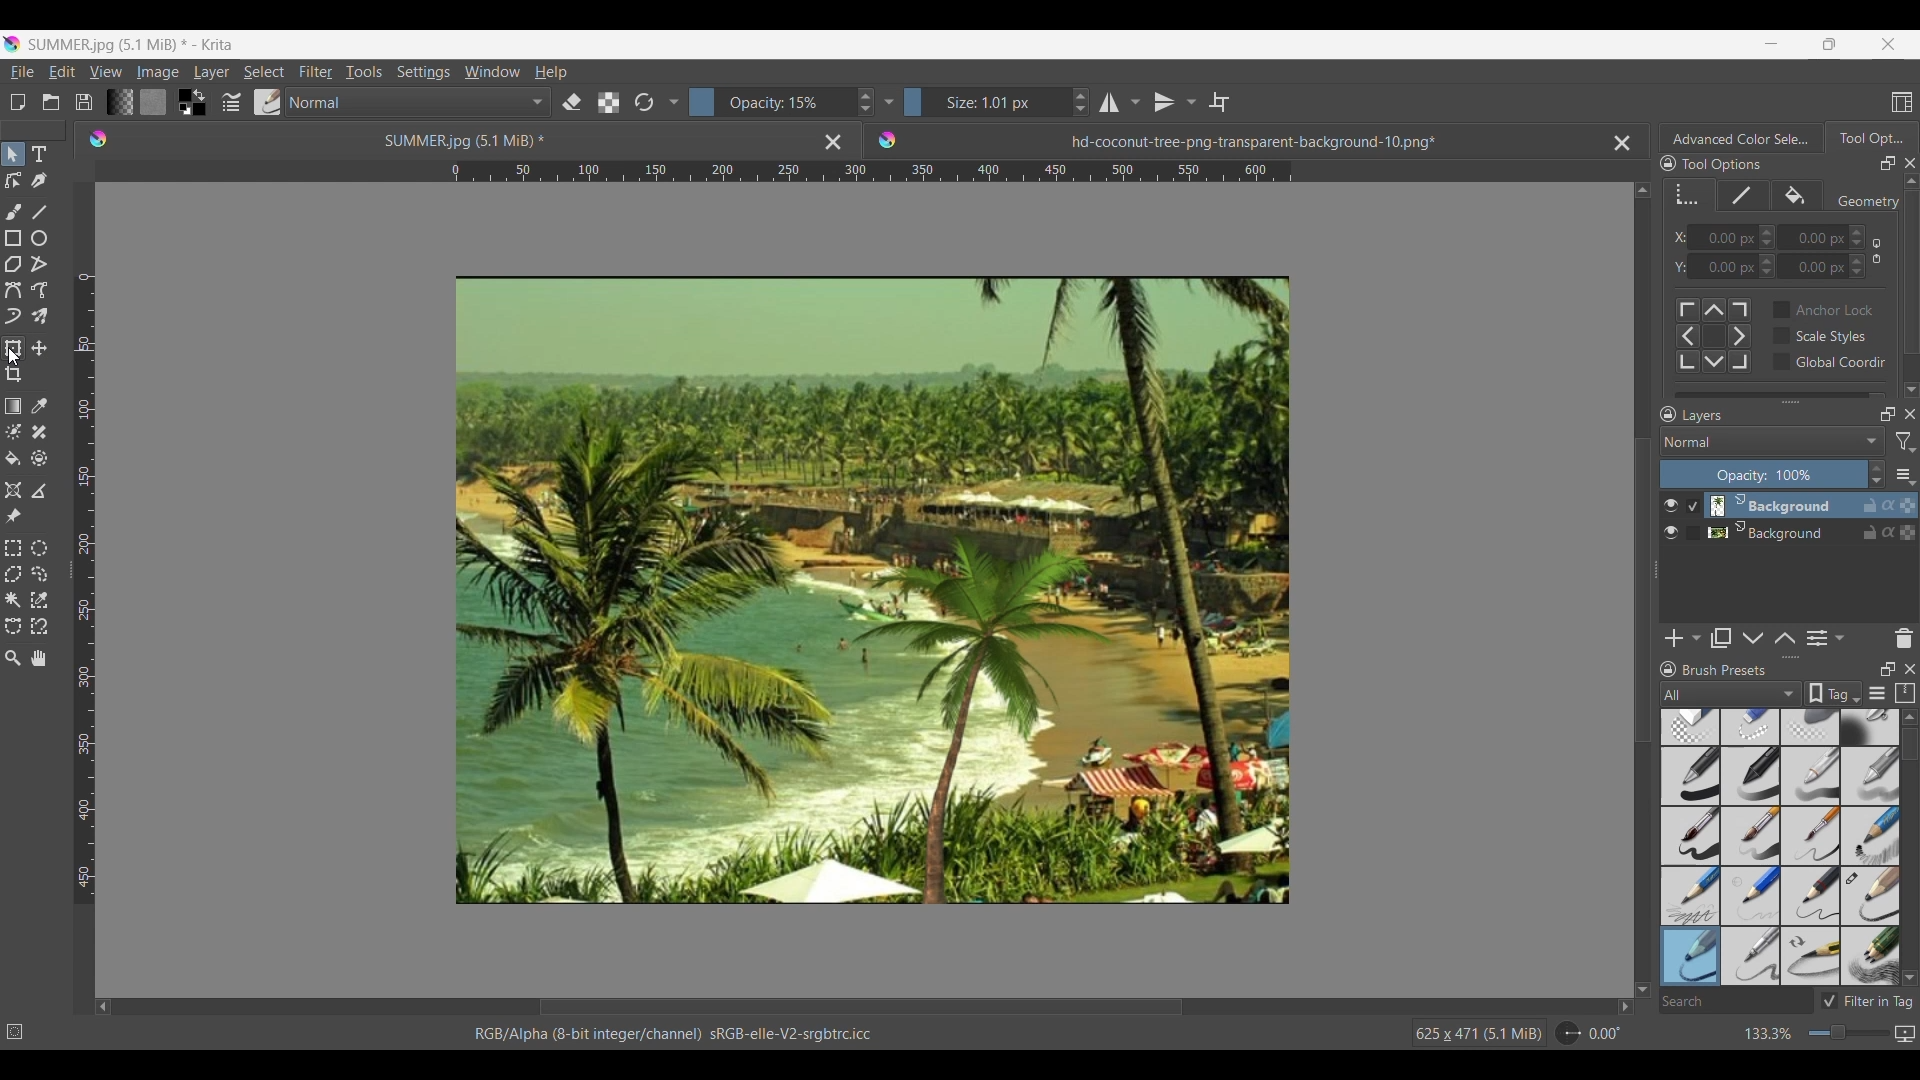 Image resolution: width=1920 pixels, height=1080 pixels. What do you see at coordinates (1751, 776) in the screenshot?
I see `basic2-opacity` at bounding box center [1751, 776].